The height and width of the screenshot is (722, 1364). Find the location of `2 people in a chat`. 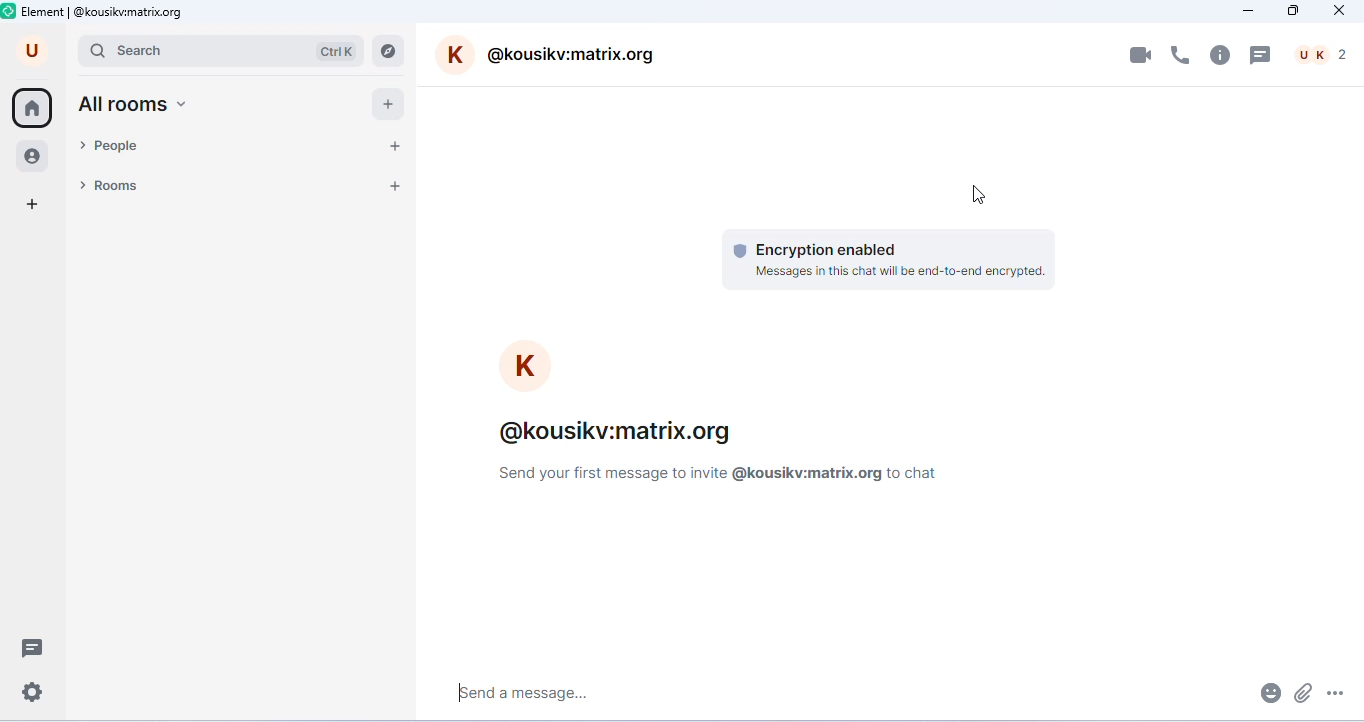

2 people in a chat is located at coordinates (1321, 54).